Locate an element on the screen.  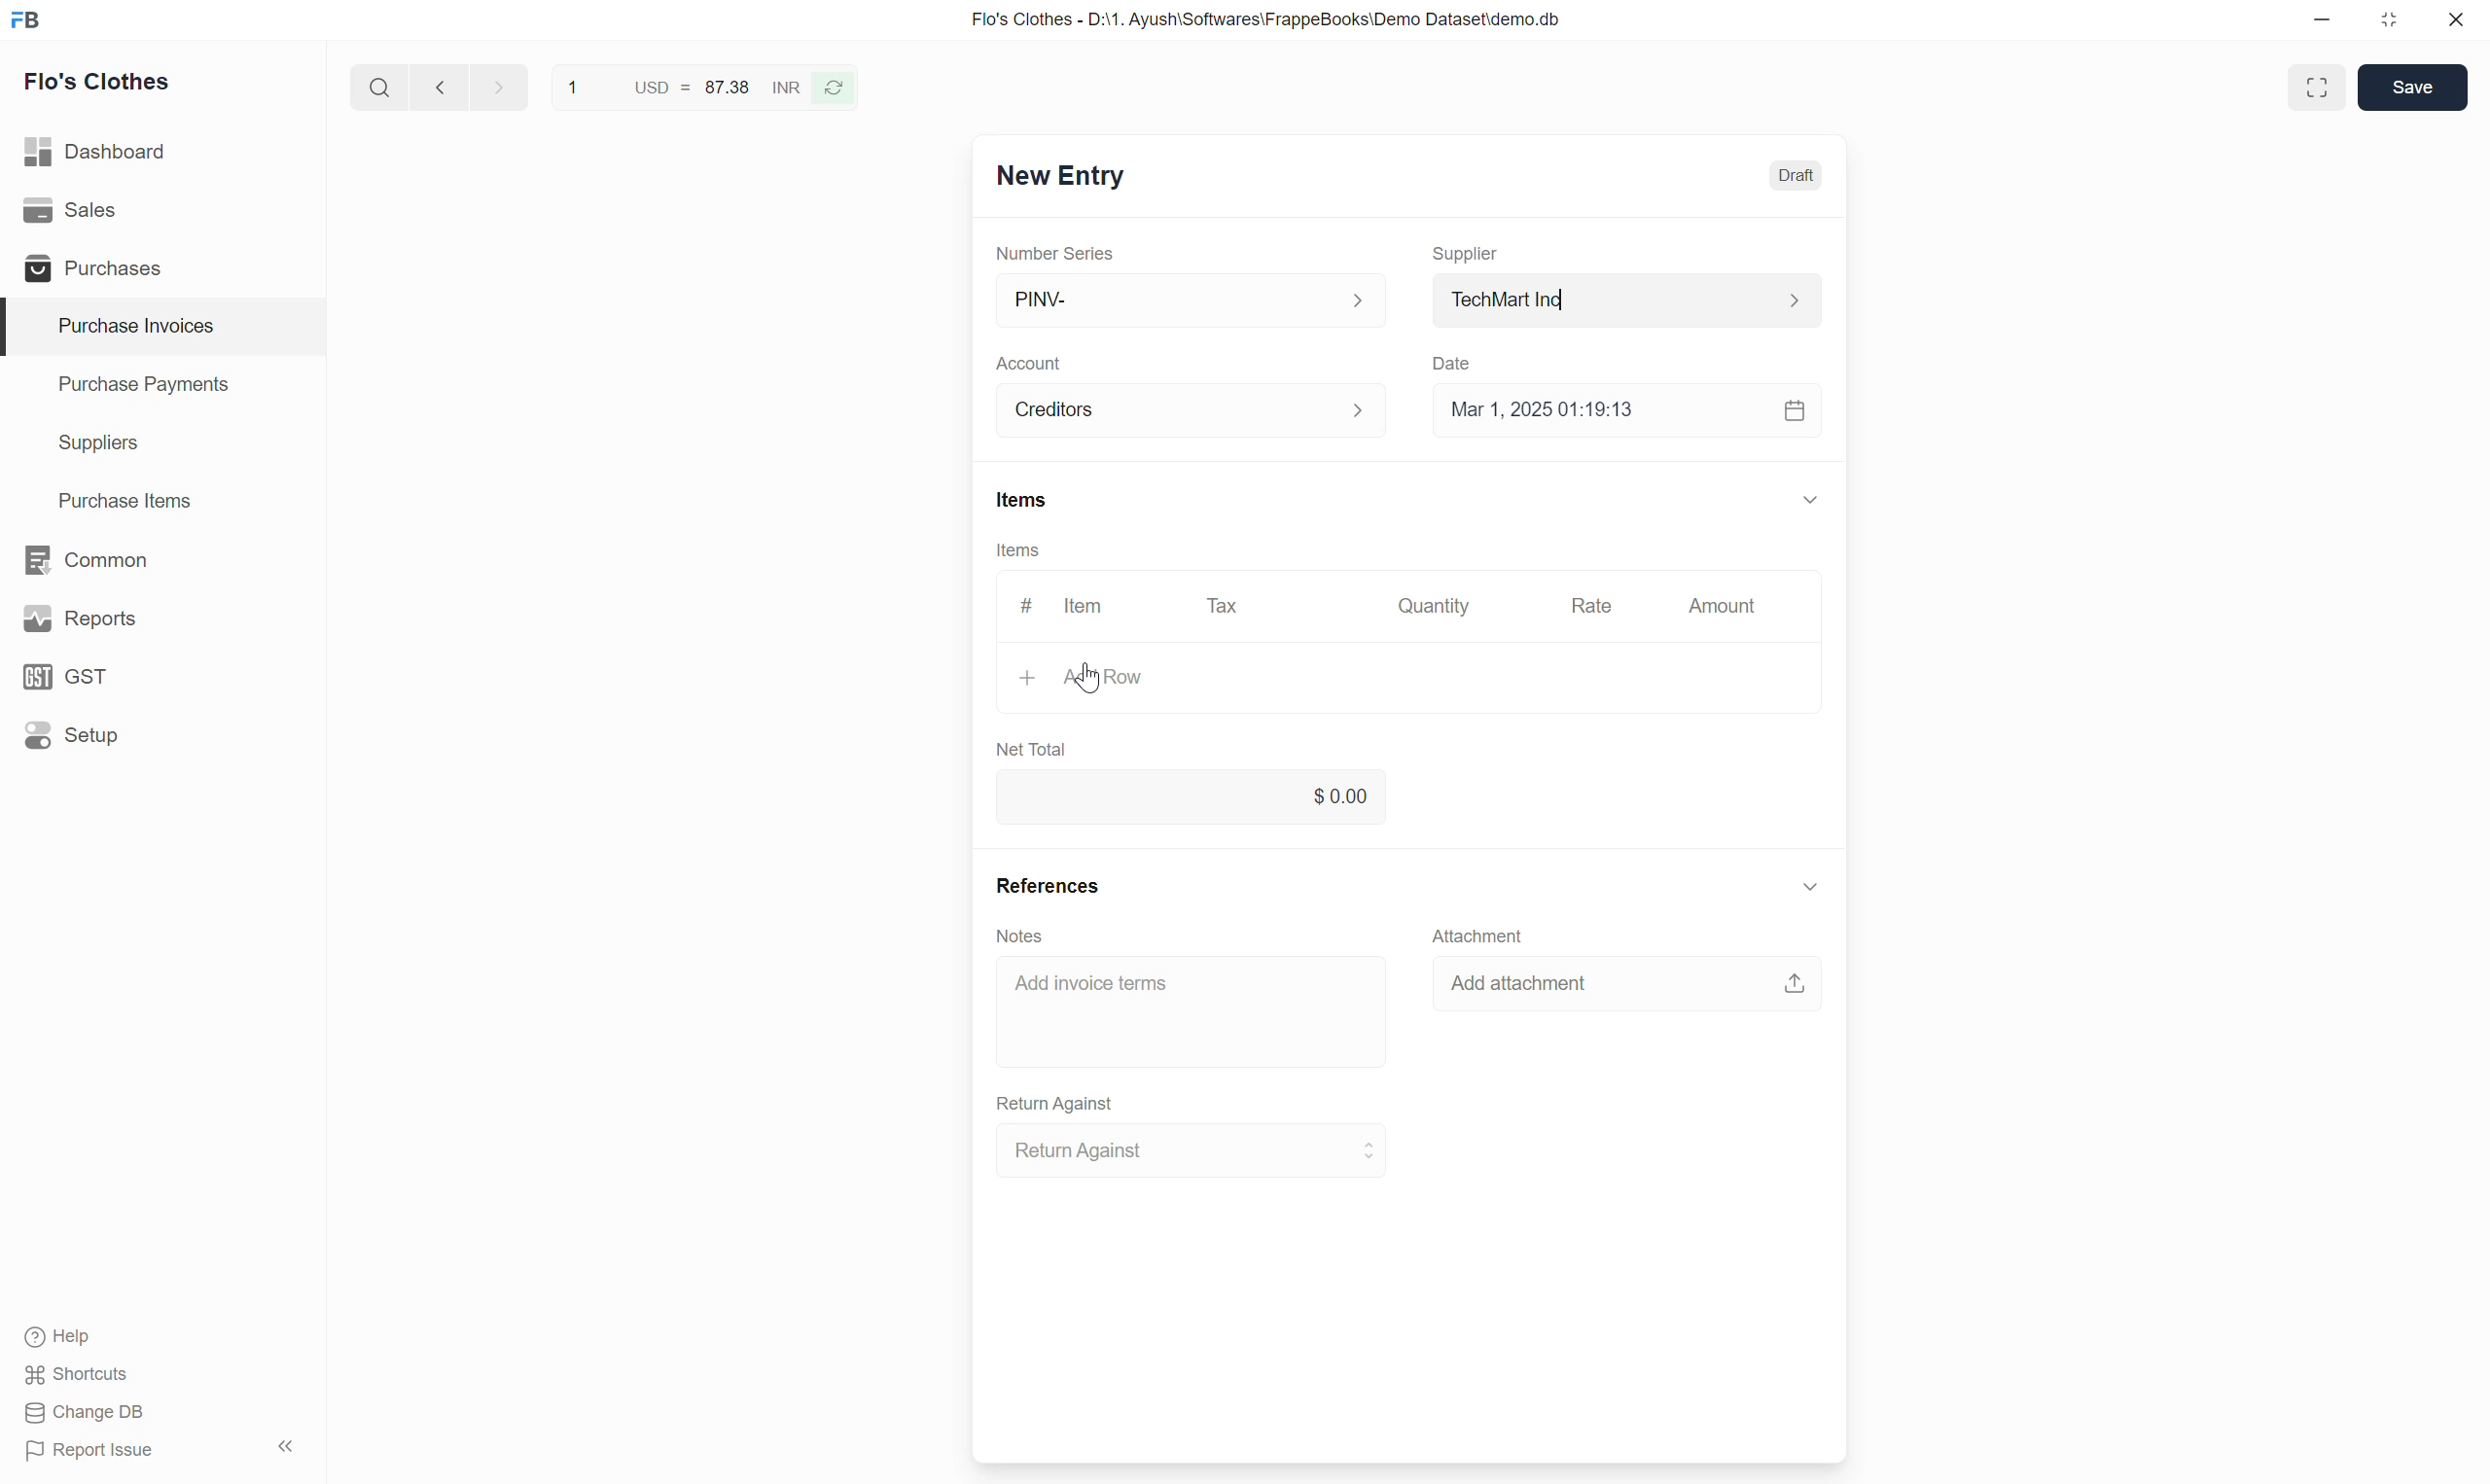
previous is located at coordinates (495, 85).